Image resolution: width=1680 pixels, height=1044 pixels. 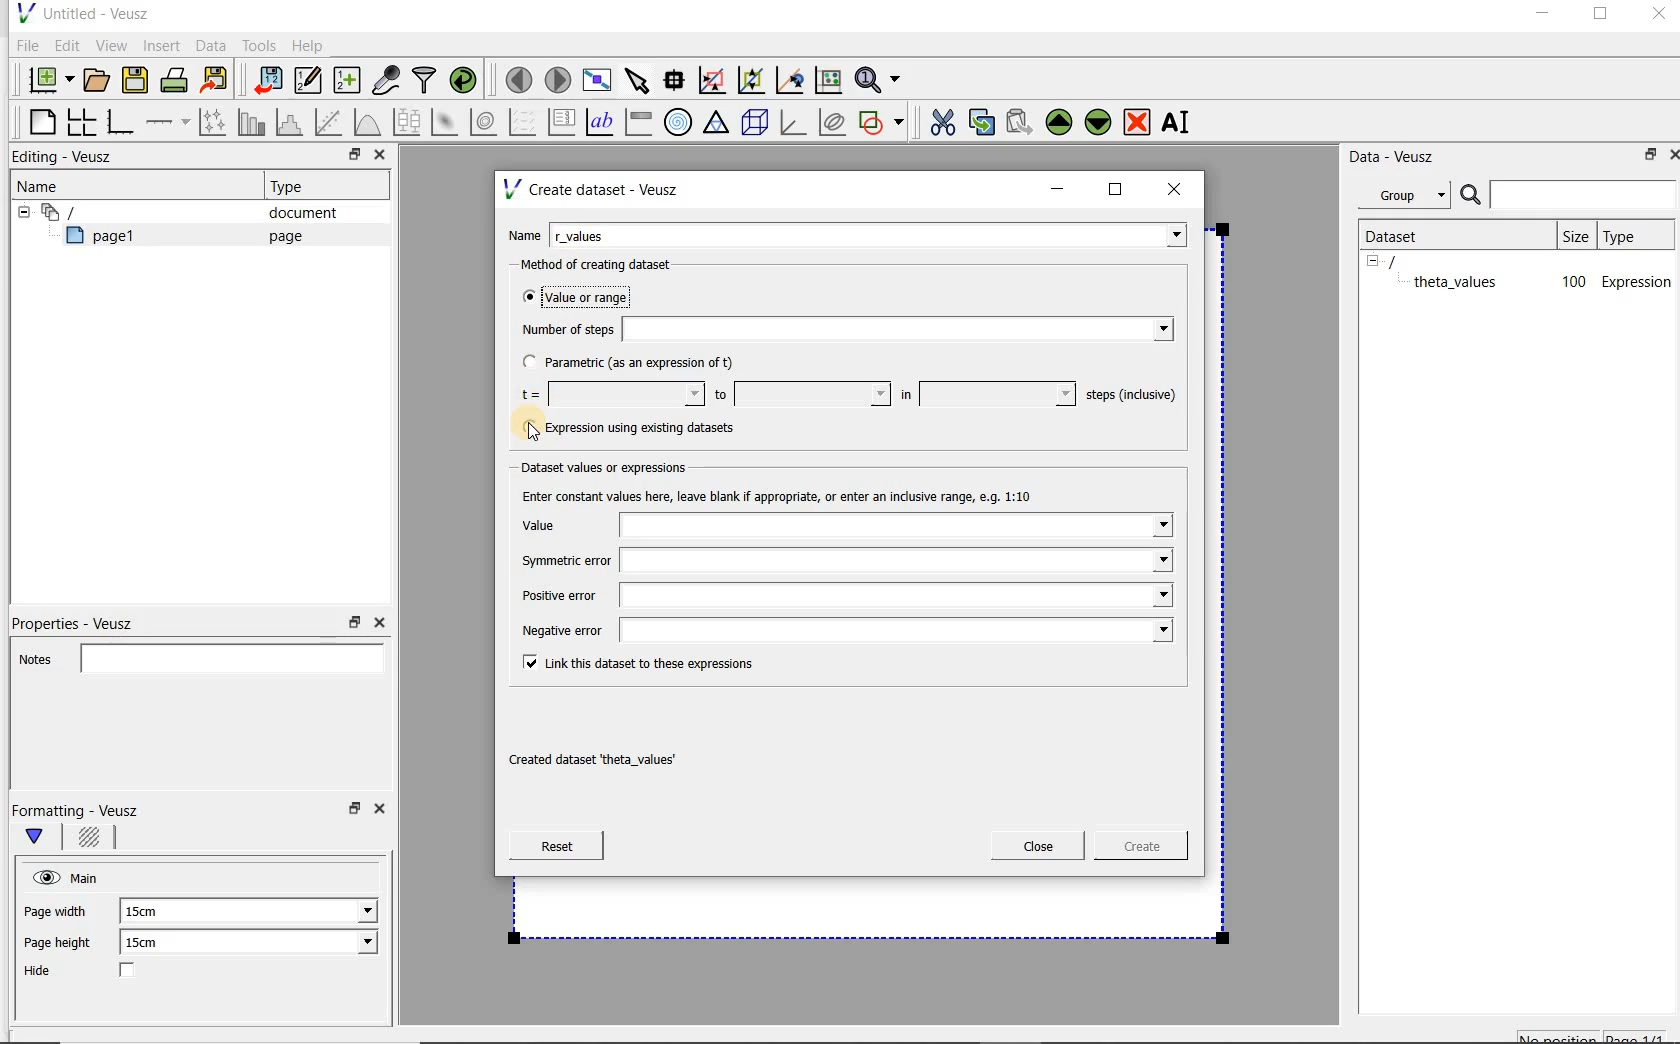 I want to click on page, so click(x=281, y=236).